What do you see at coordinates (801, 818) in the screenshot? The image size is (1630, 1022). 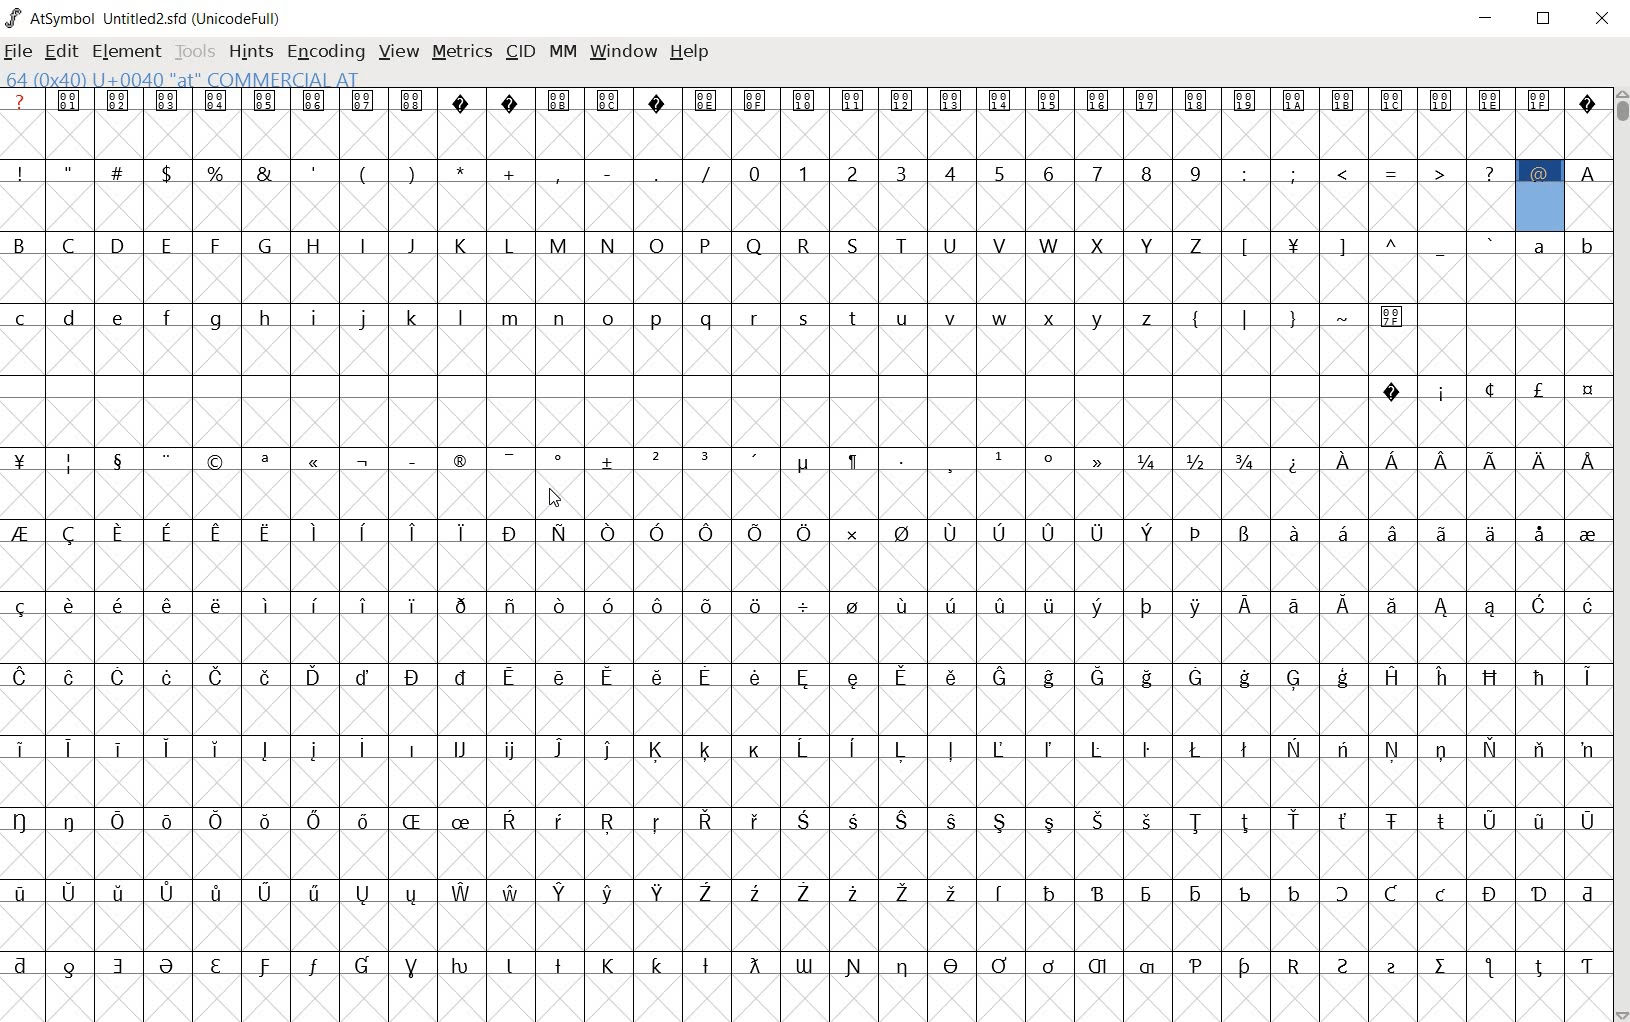 I see `special letters` at bounding box center [801, 818].